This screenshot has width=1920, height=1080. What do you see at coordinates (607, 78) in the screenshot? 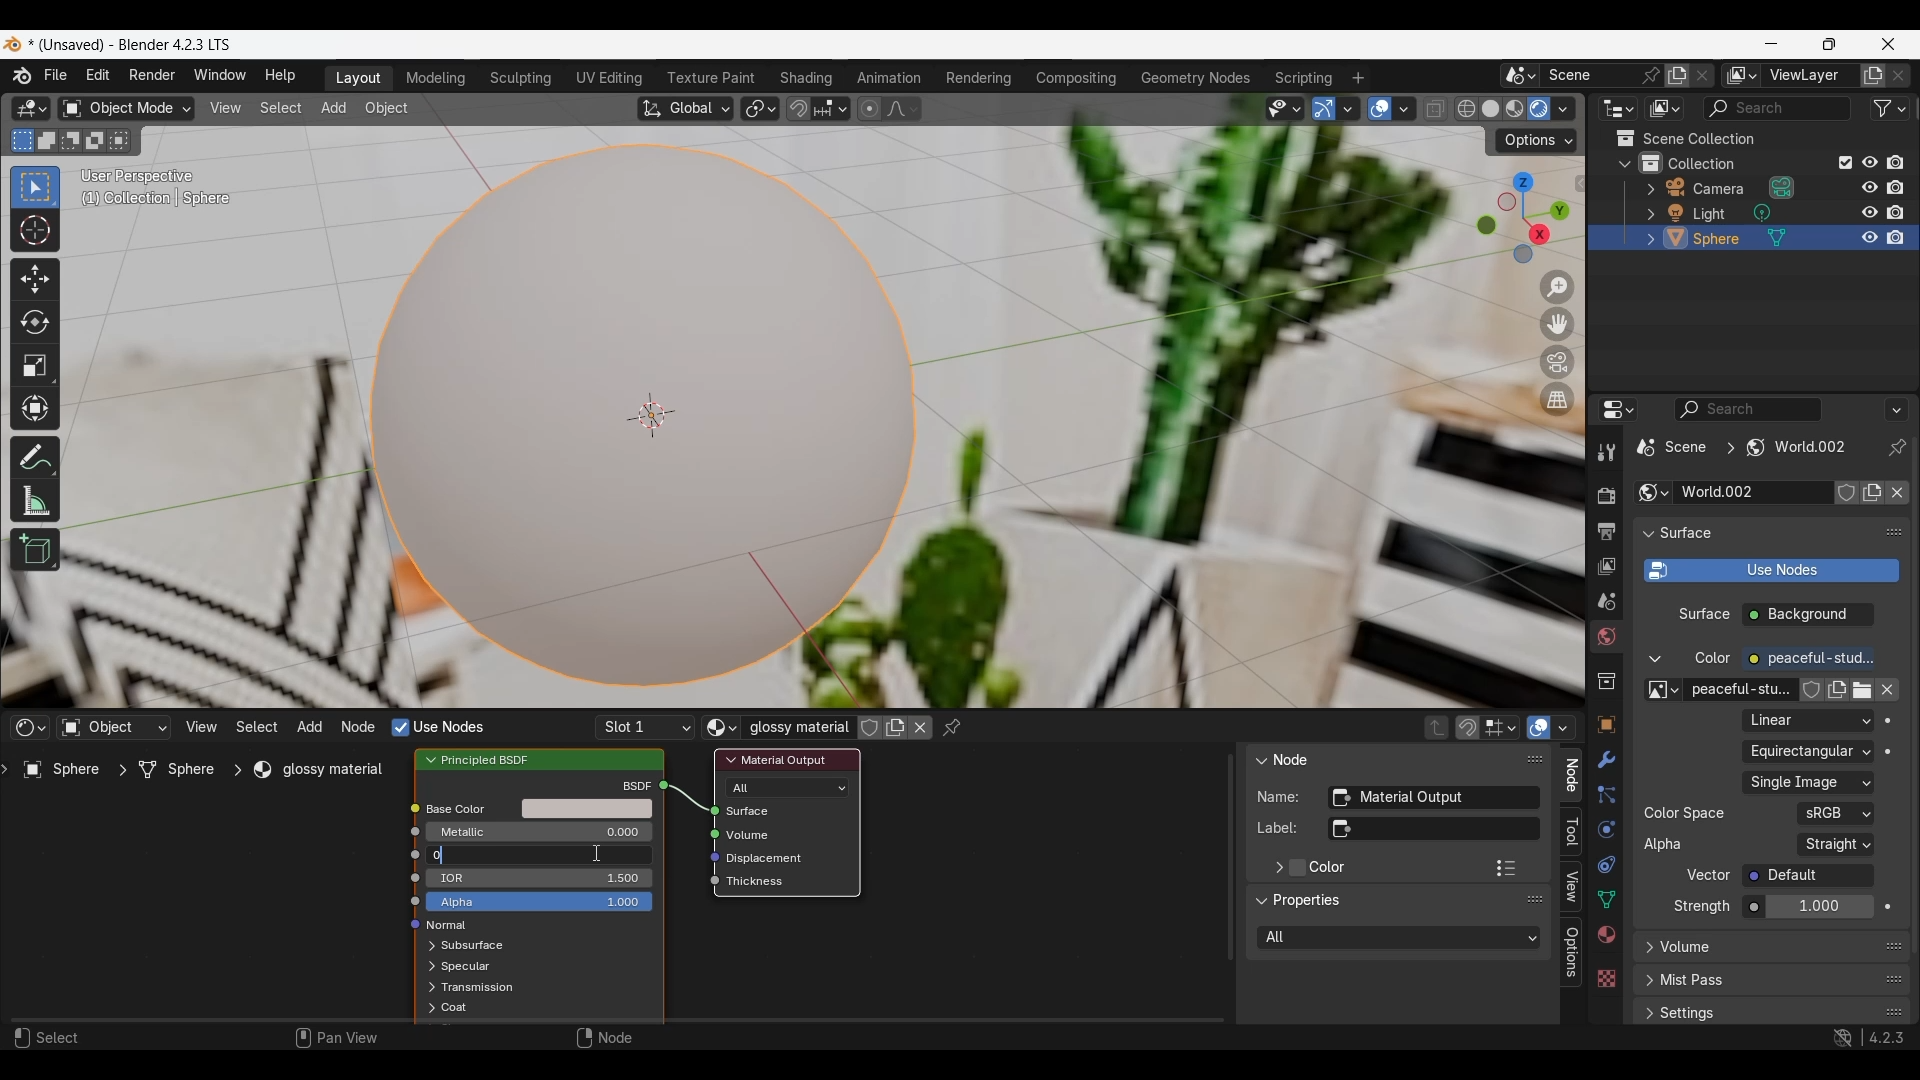
I see `UV editing workspace` at bounding box center [607, 78].